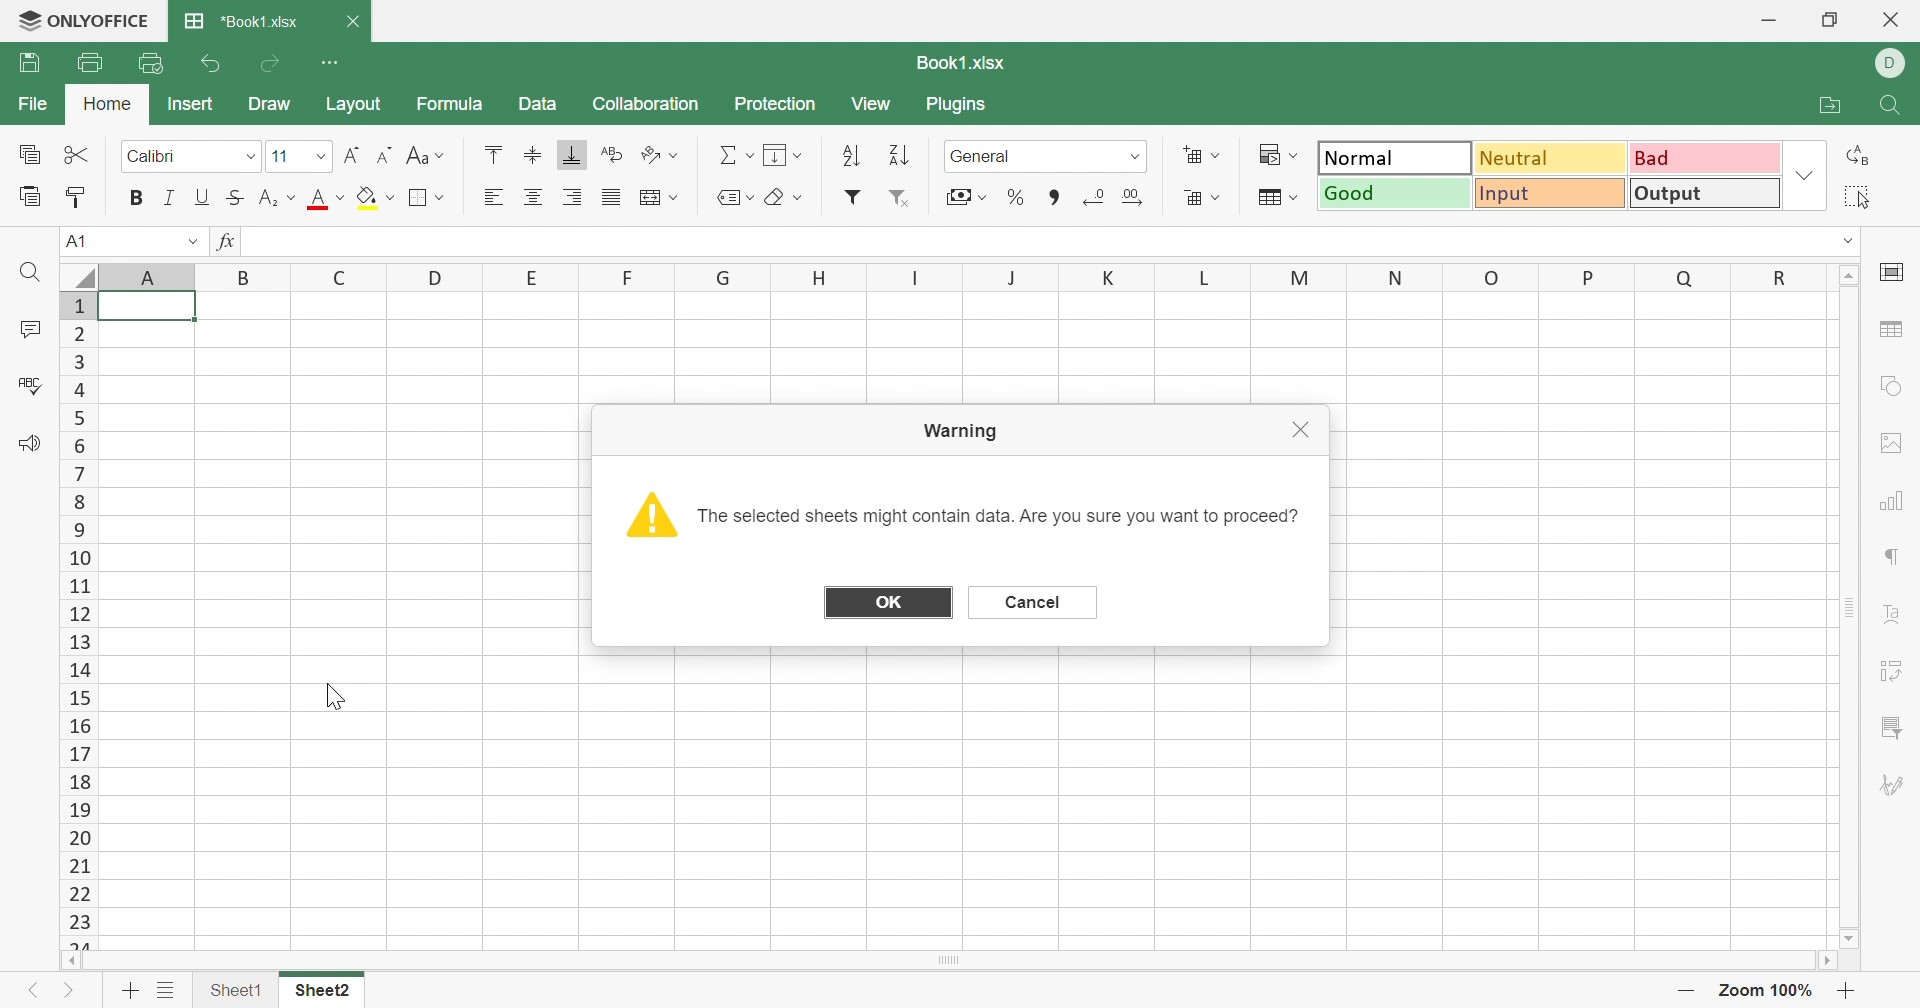  I want to click on Cursor, so click(331, 696).